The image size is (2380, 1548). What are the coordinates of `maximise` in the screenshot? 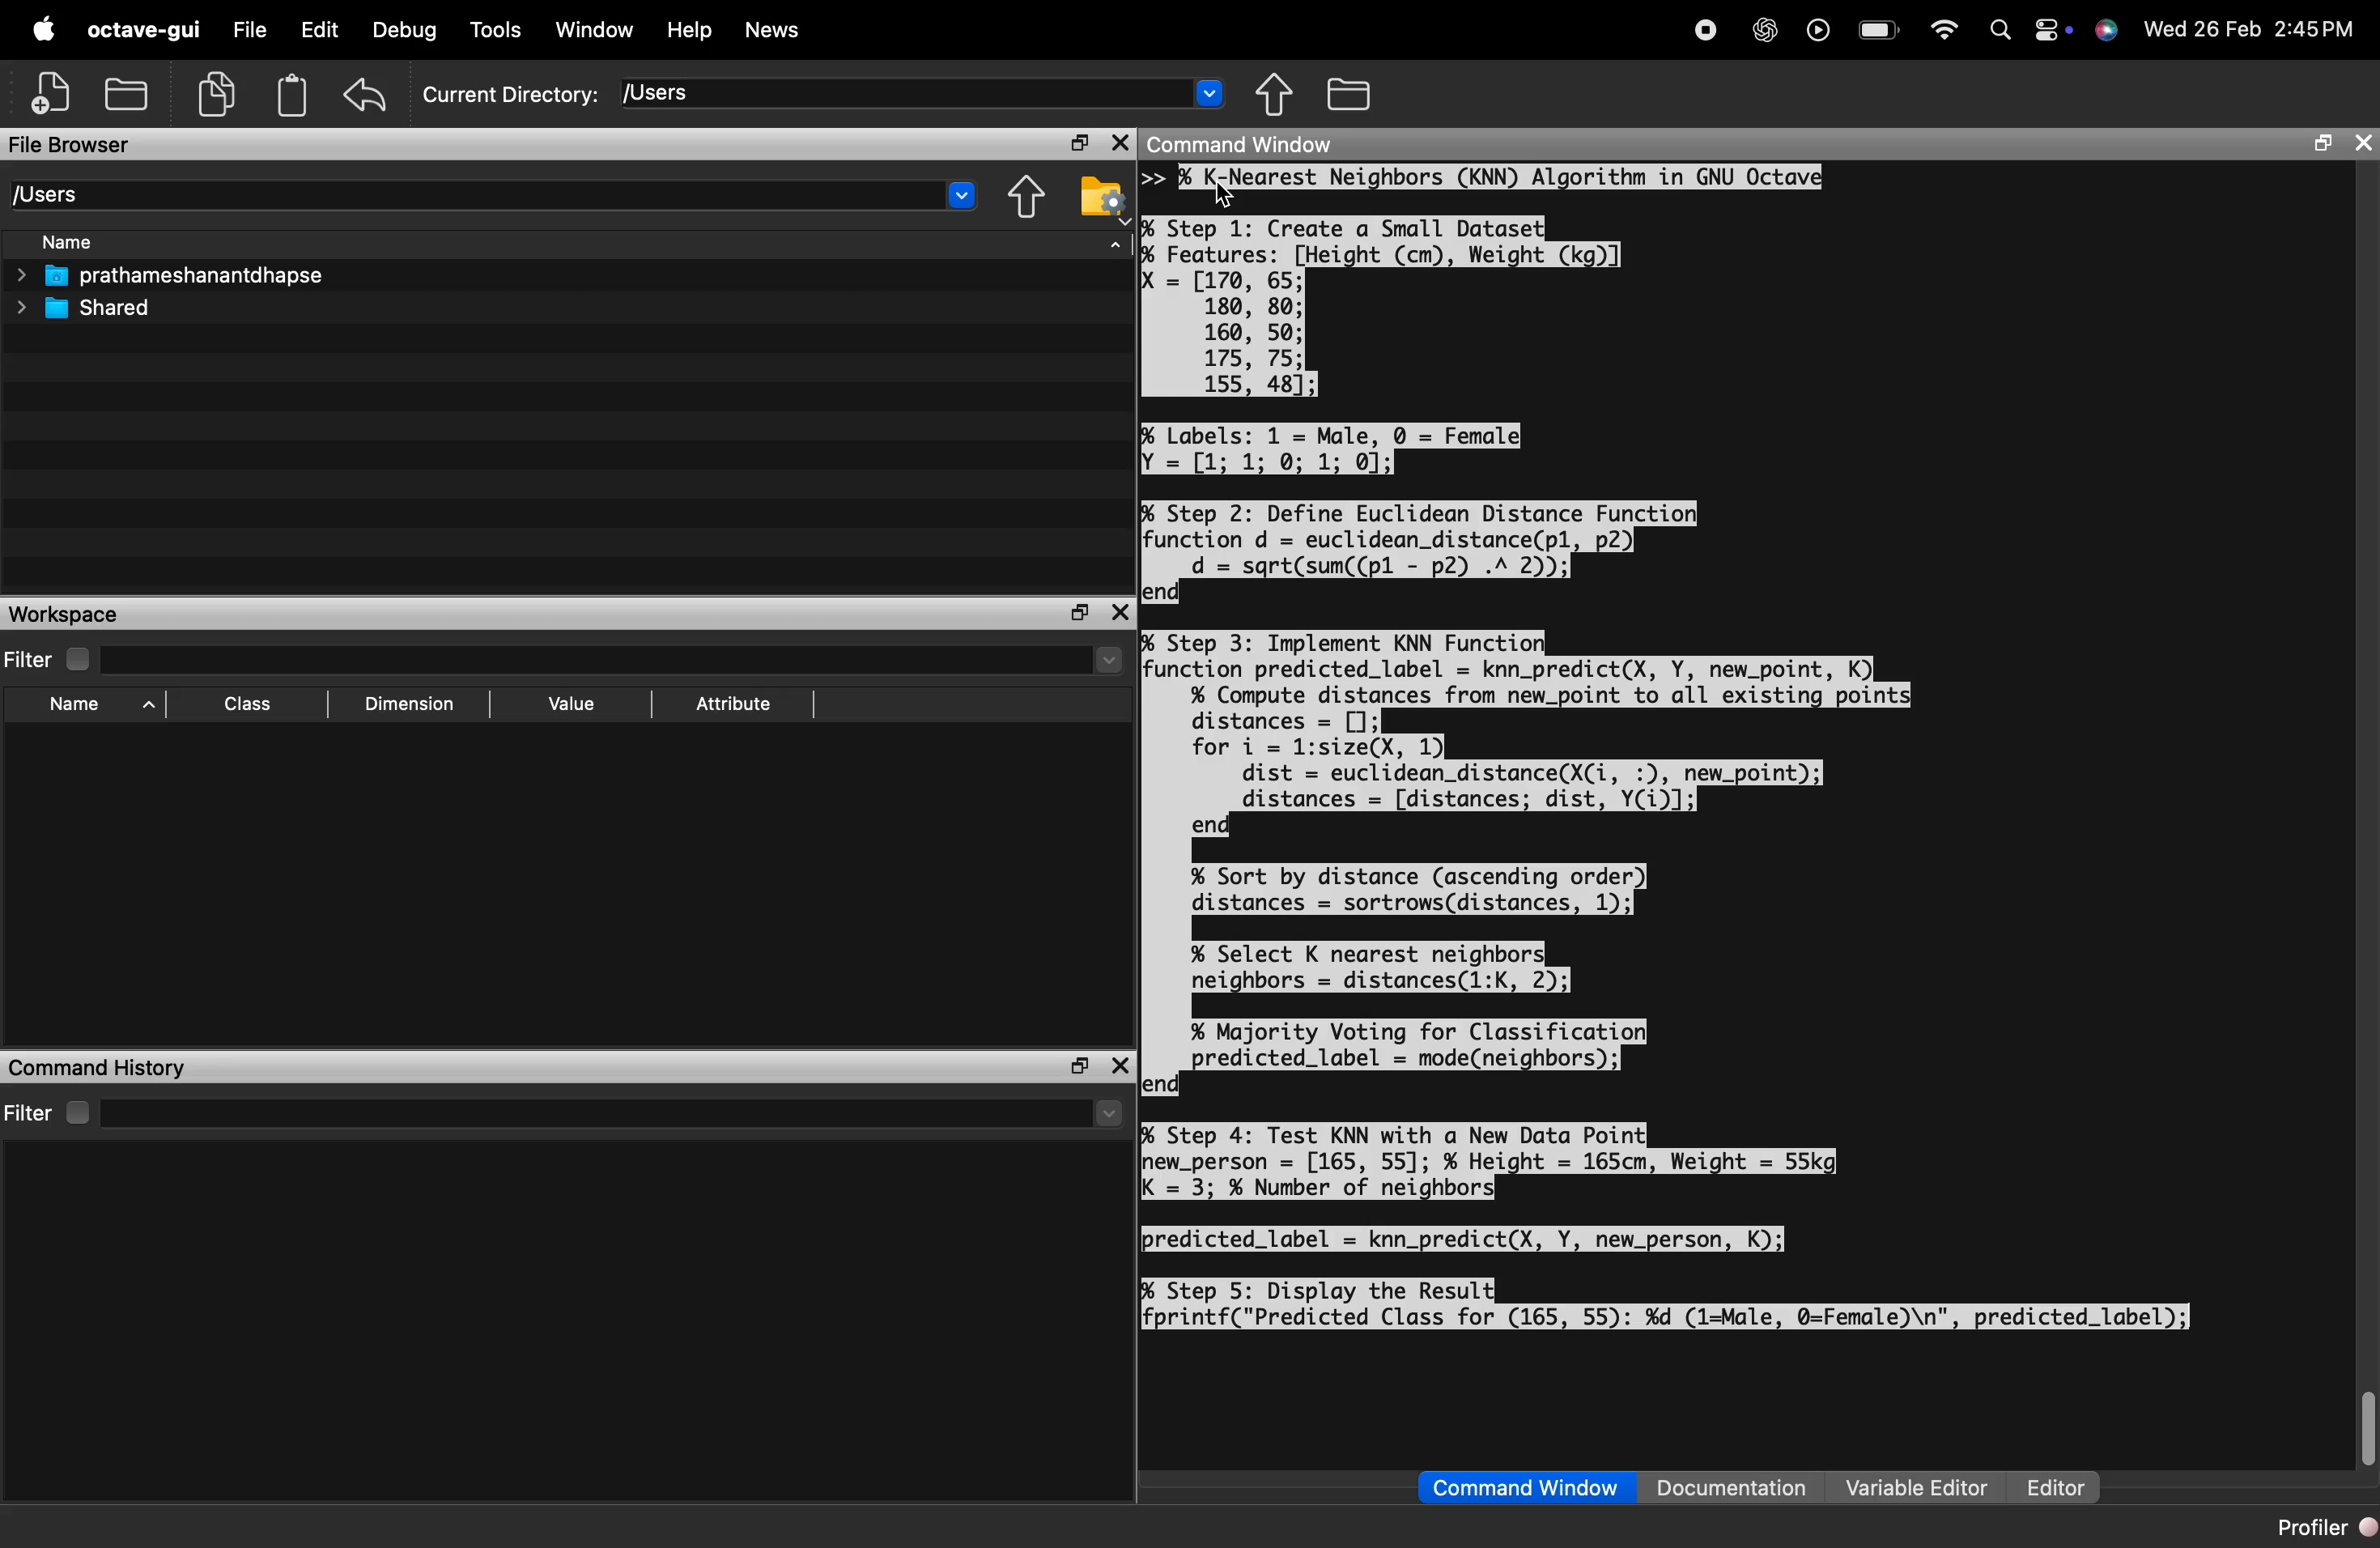 It's located at (2315, 147).